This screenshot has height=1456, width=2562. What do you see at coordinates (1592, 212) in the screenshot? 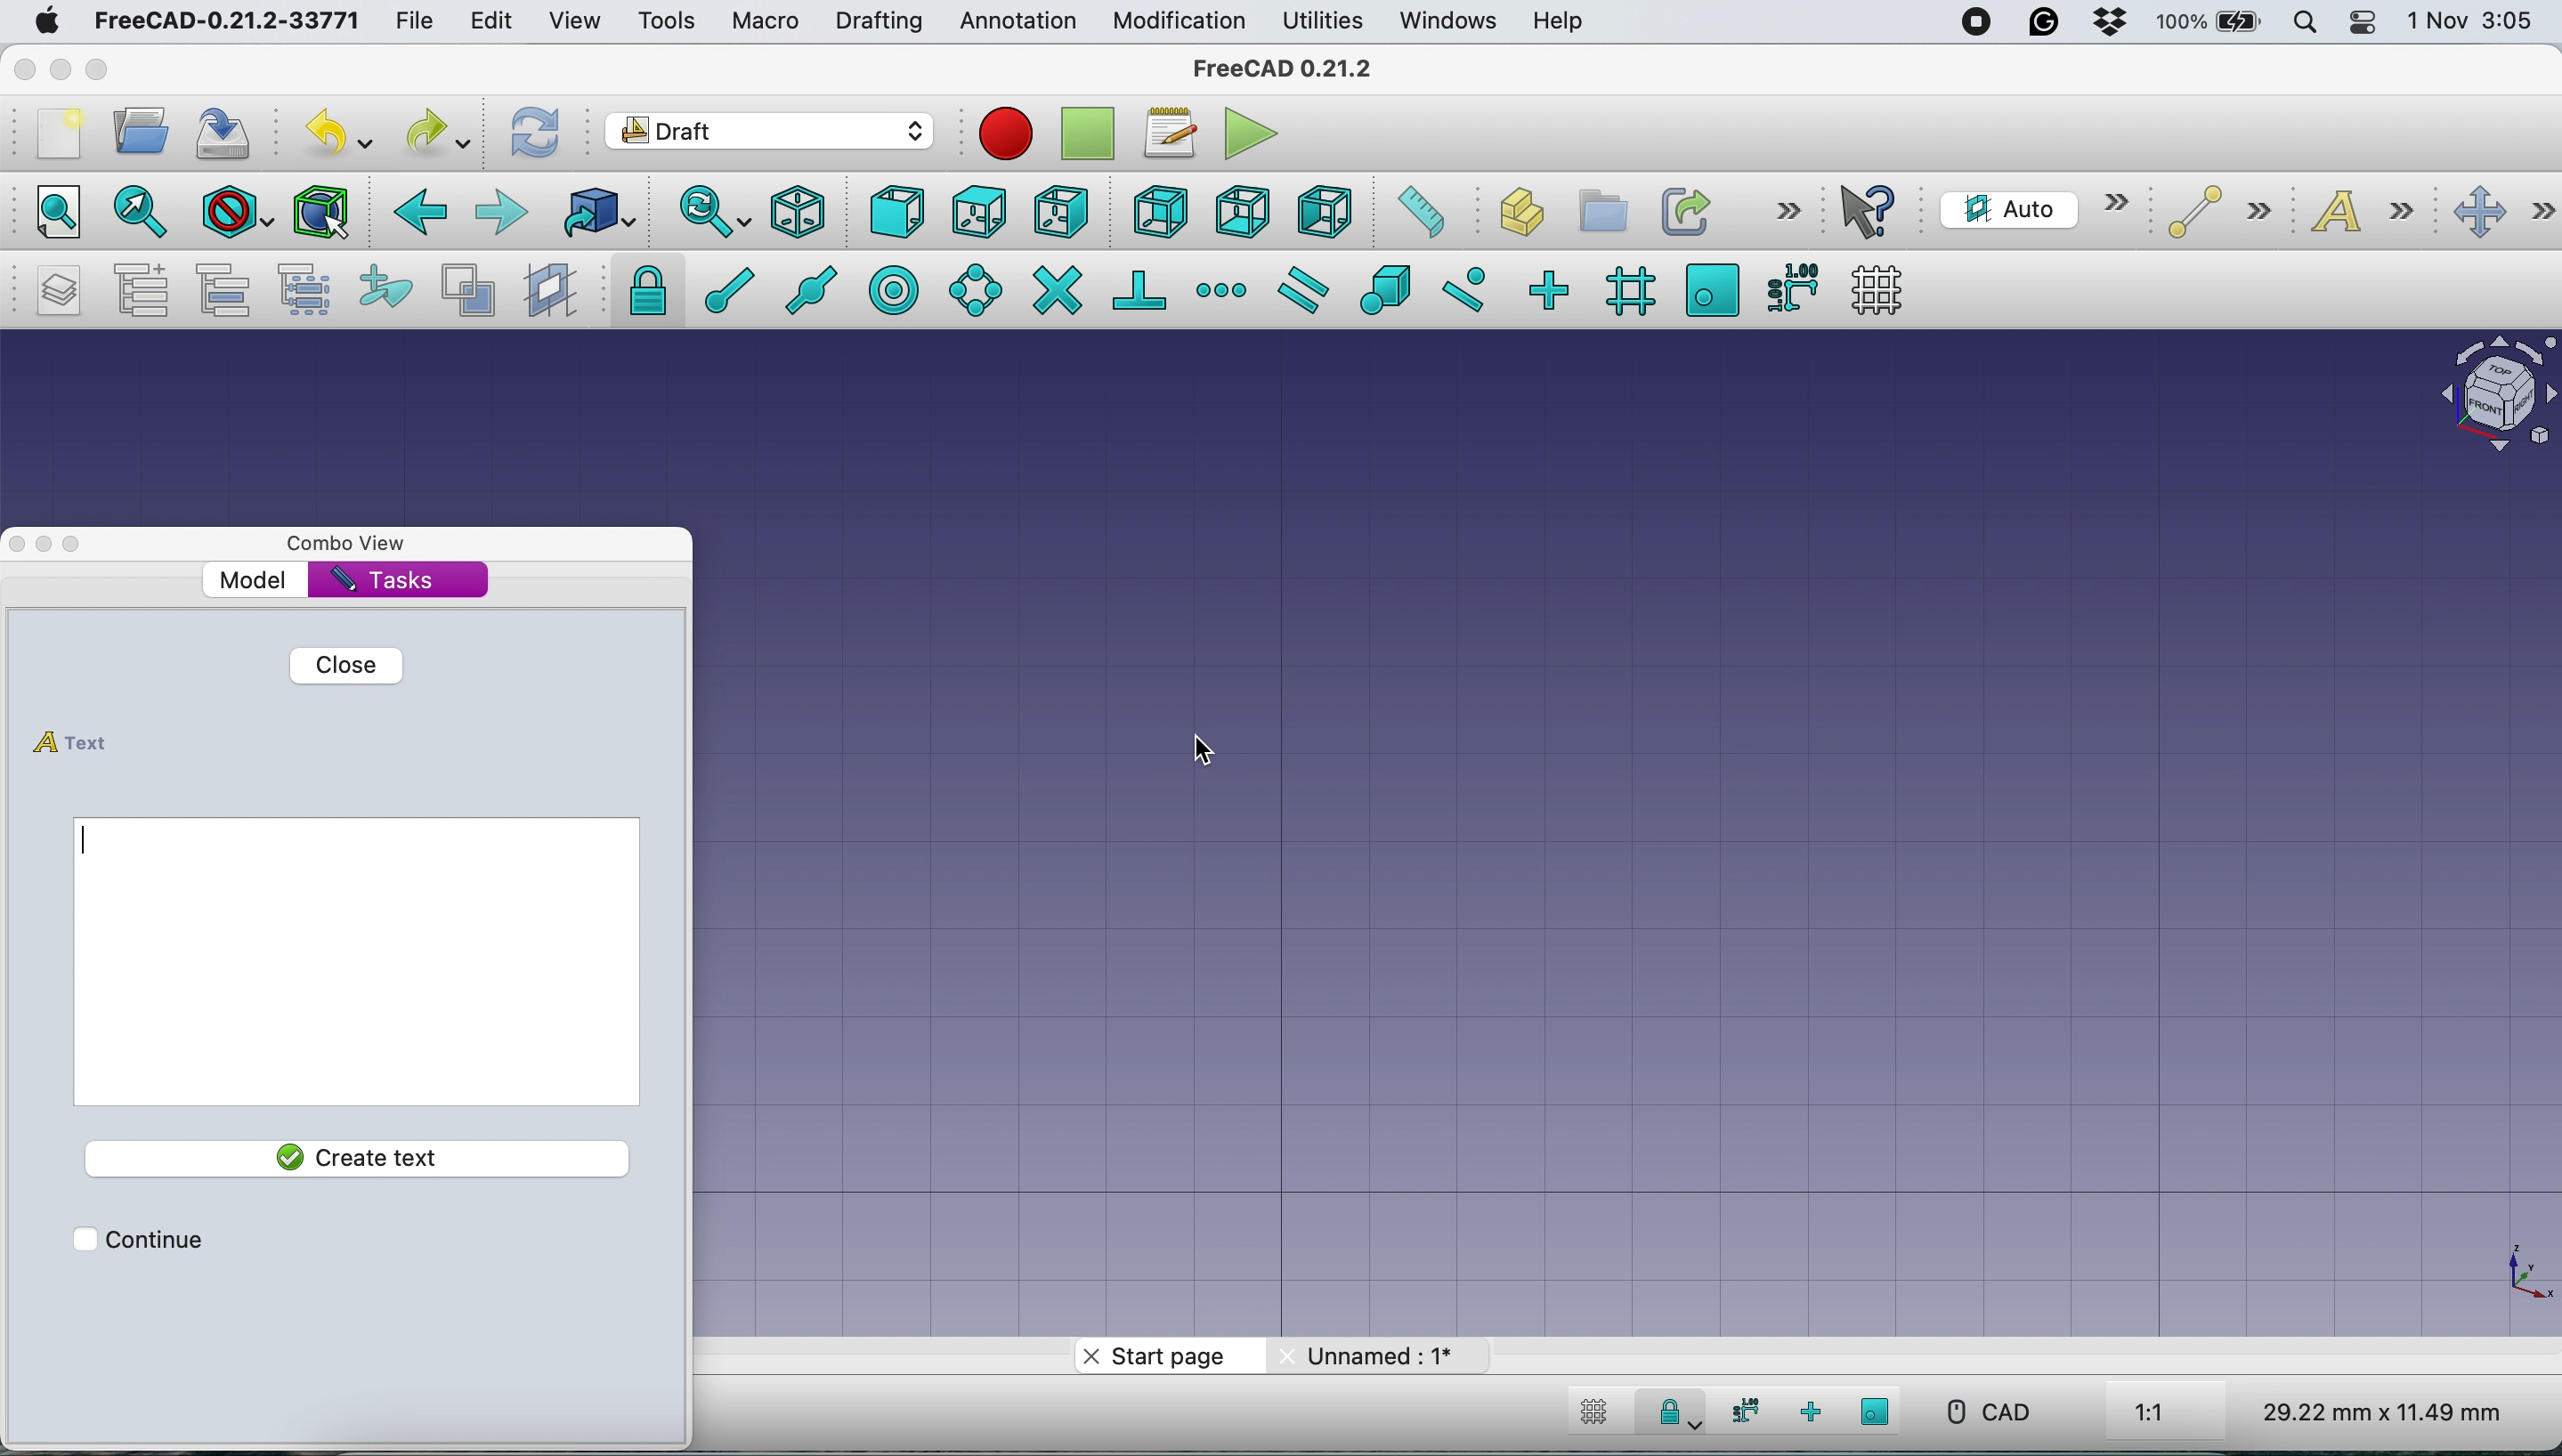
I see `create part` at bounding box center [1592, 212].